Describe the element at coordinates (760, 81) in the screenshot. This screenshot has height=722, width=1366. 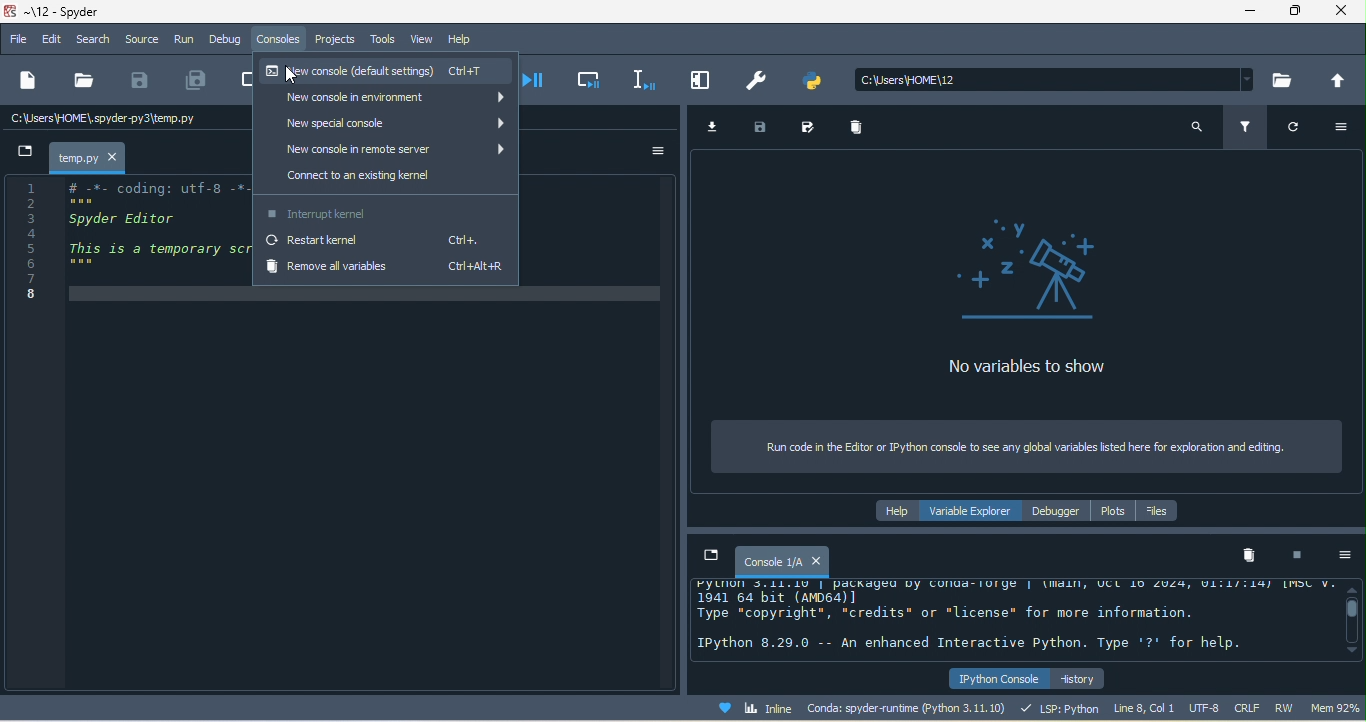
I see `preference` at that location.